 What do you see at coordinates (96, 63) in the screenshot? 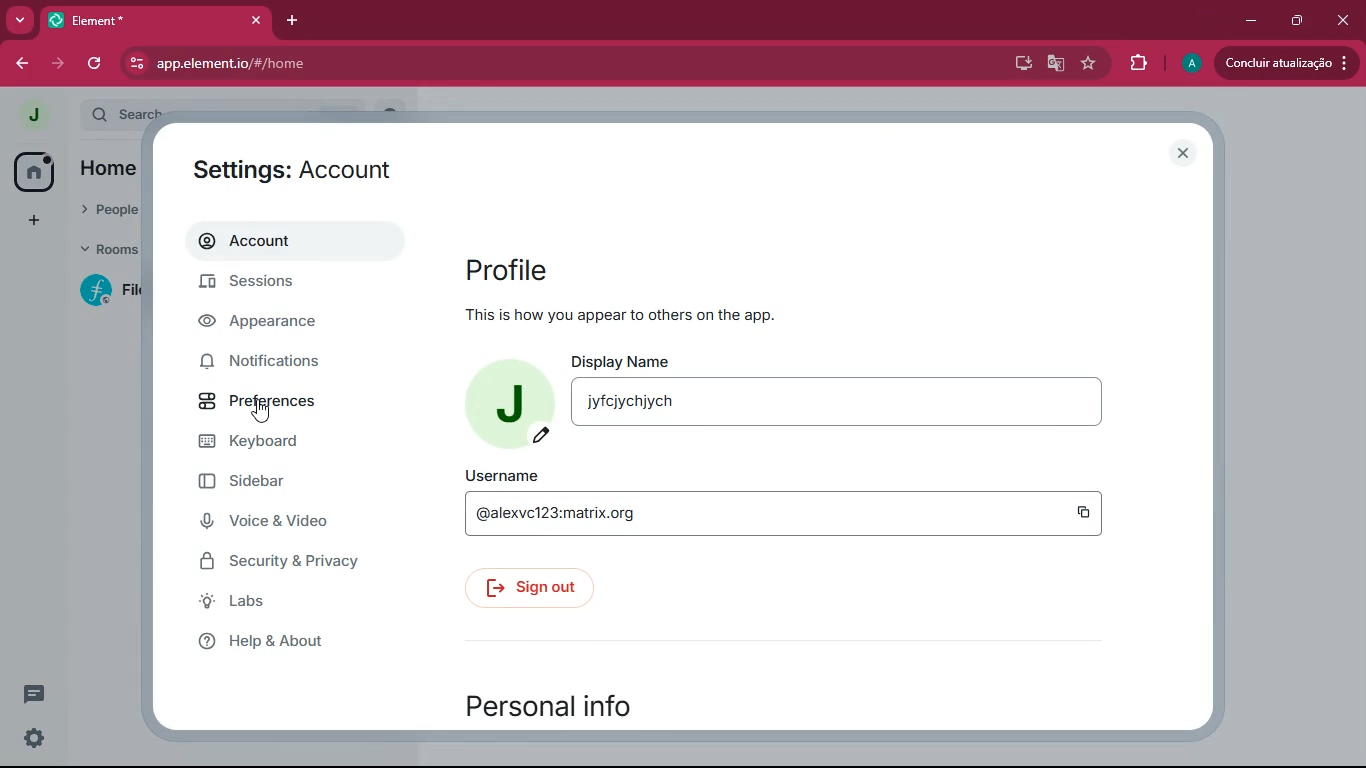
I see `refersh` at bounding box center [96, 63].